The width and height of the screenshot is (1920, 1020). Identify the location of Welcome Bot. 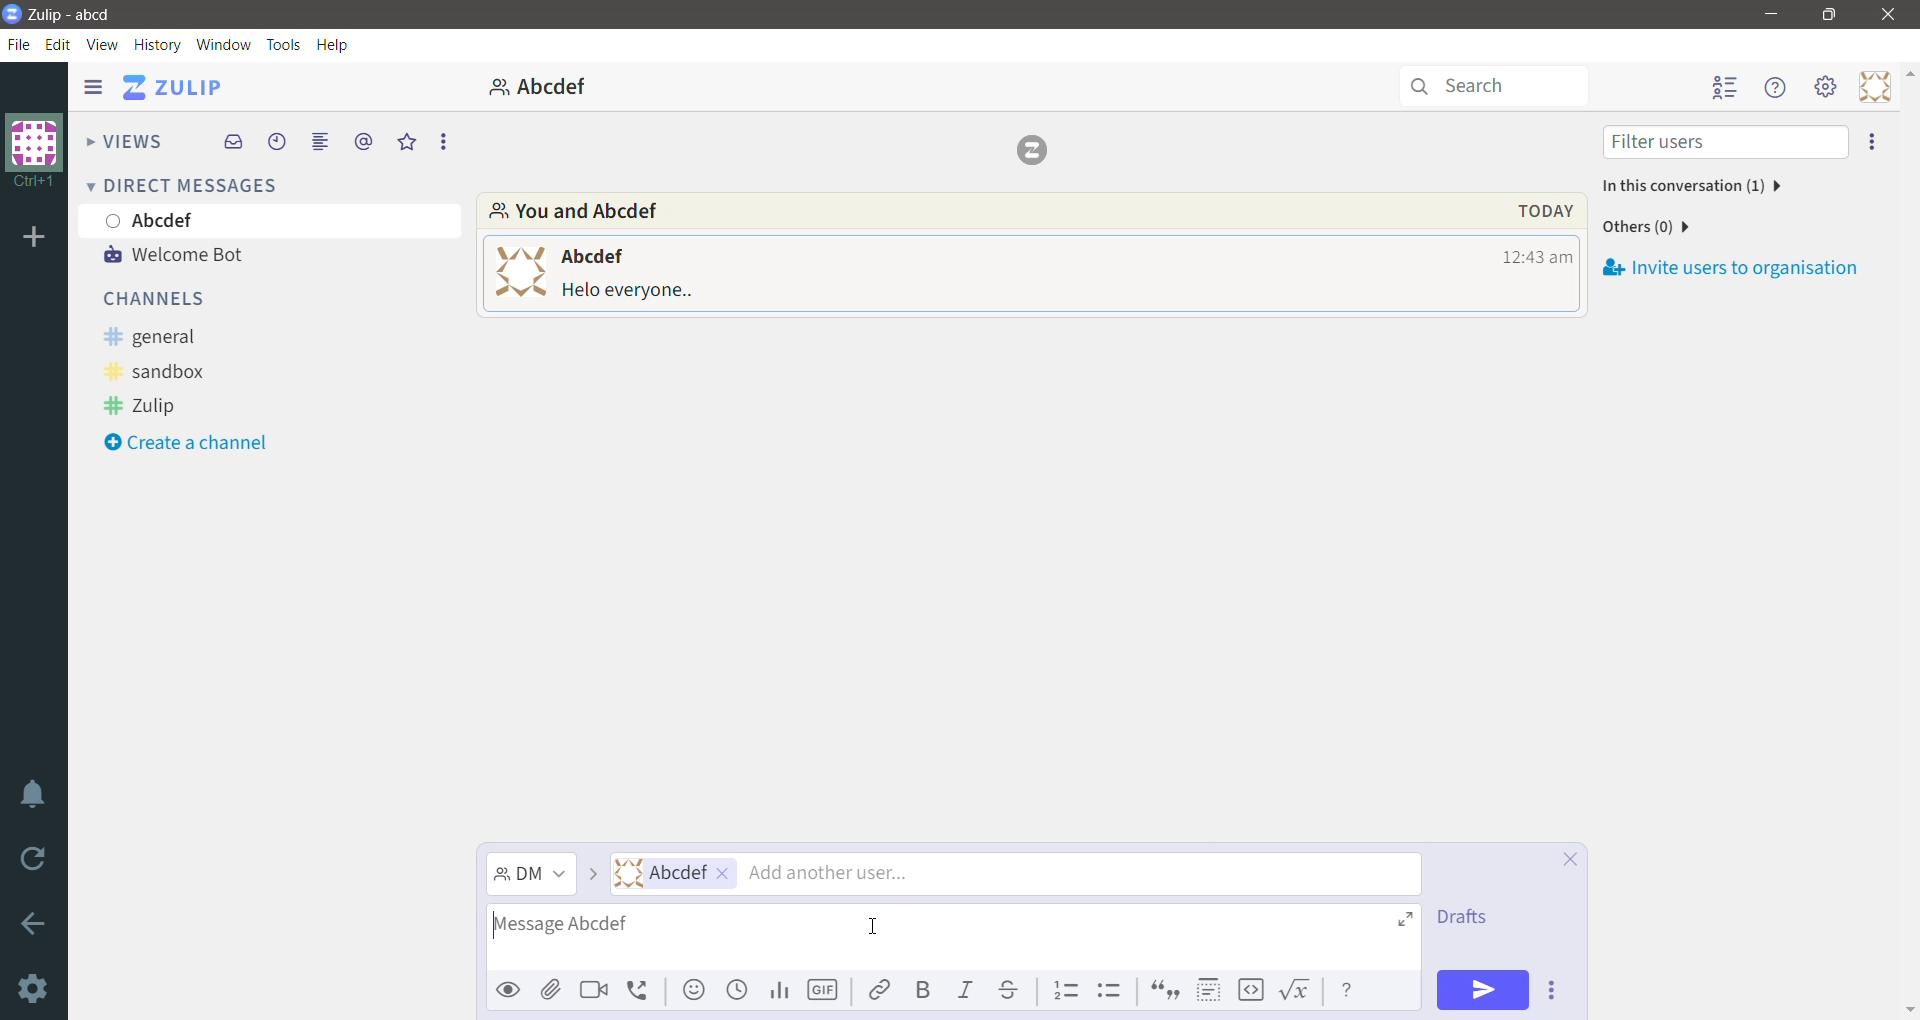
(189, 254).